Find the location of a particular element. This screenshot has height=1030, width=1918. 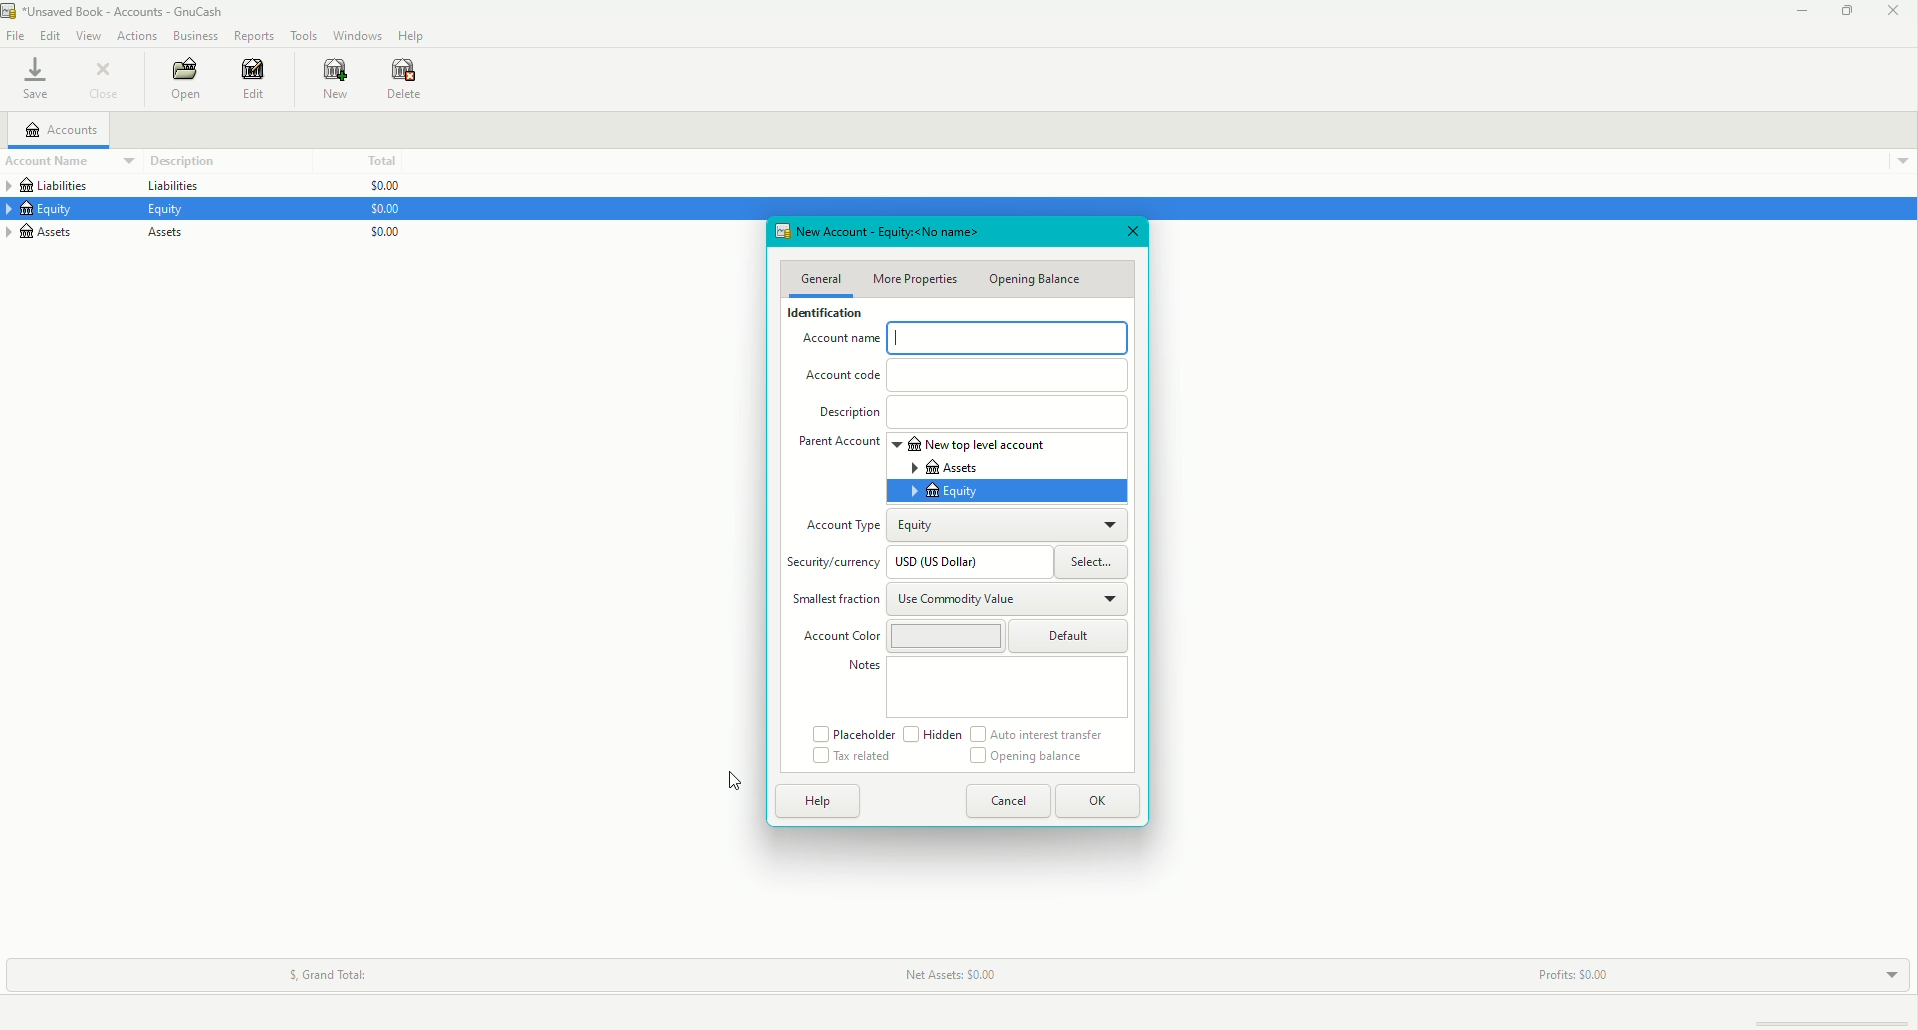

$0 is located at coordinates (384, 212).